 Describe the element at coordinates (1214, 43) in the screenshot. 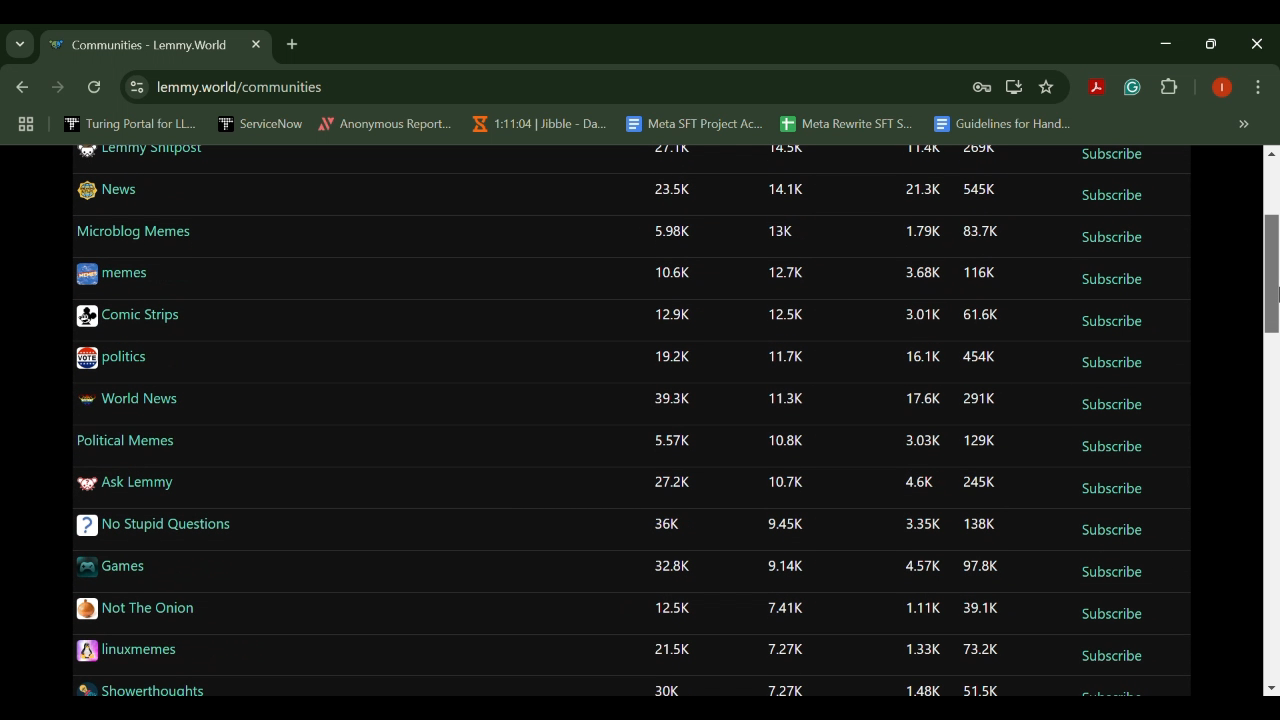

I see `Minimize Window` at that location.